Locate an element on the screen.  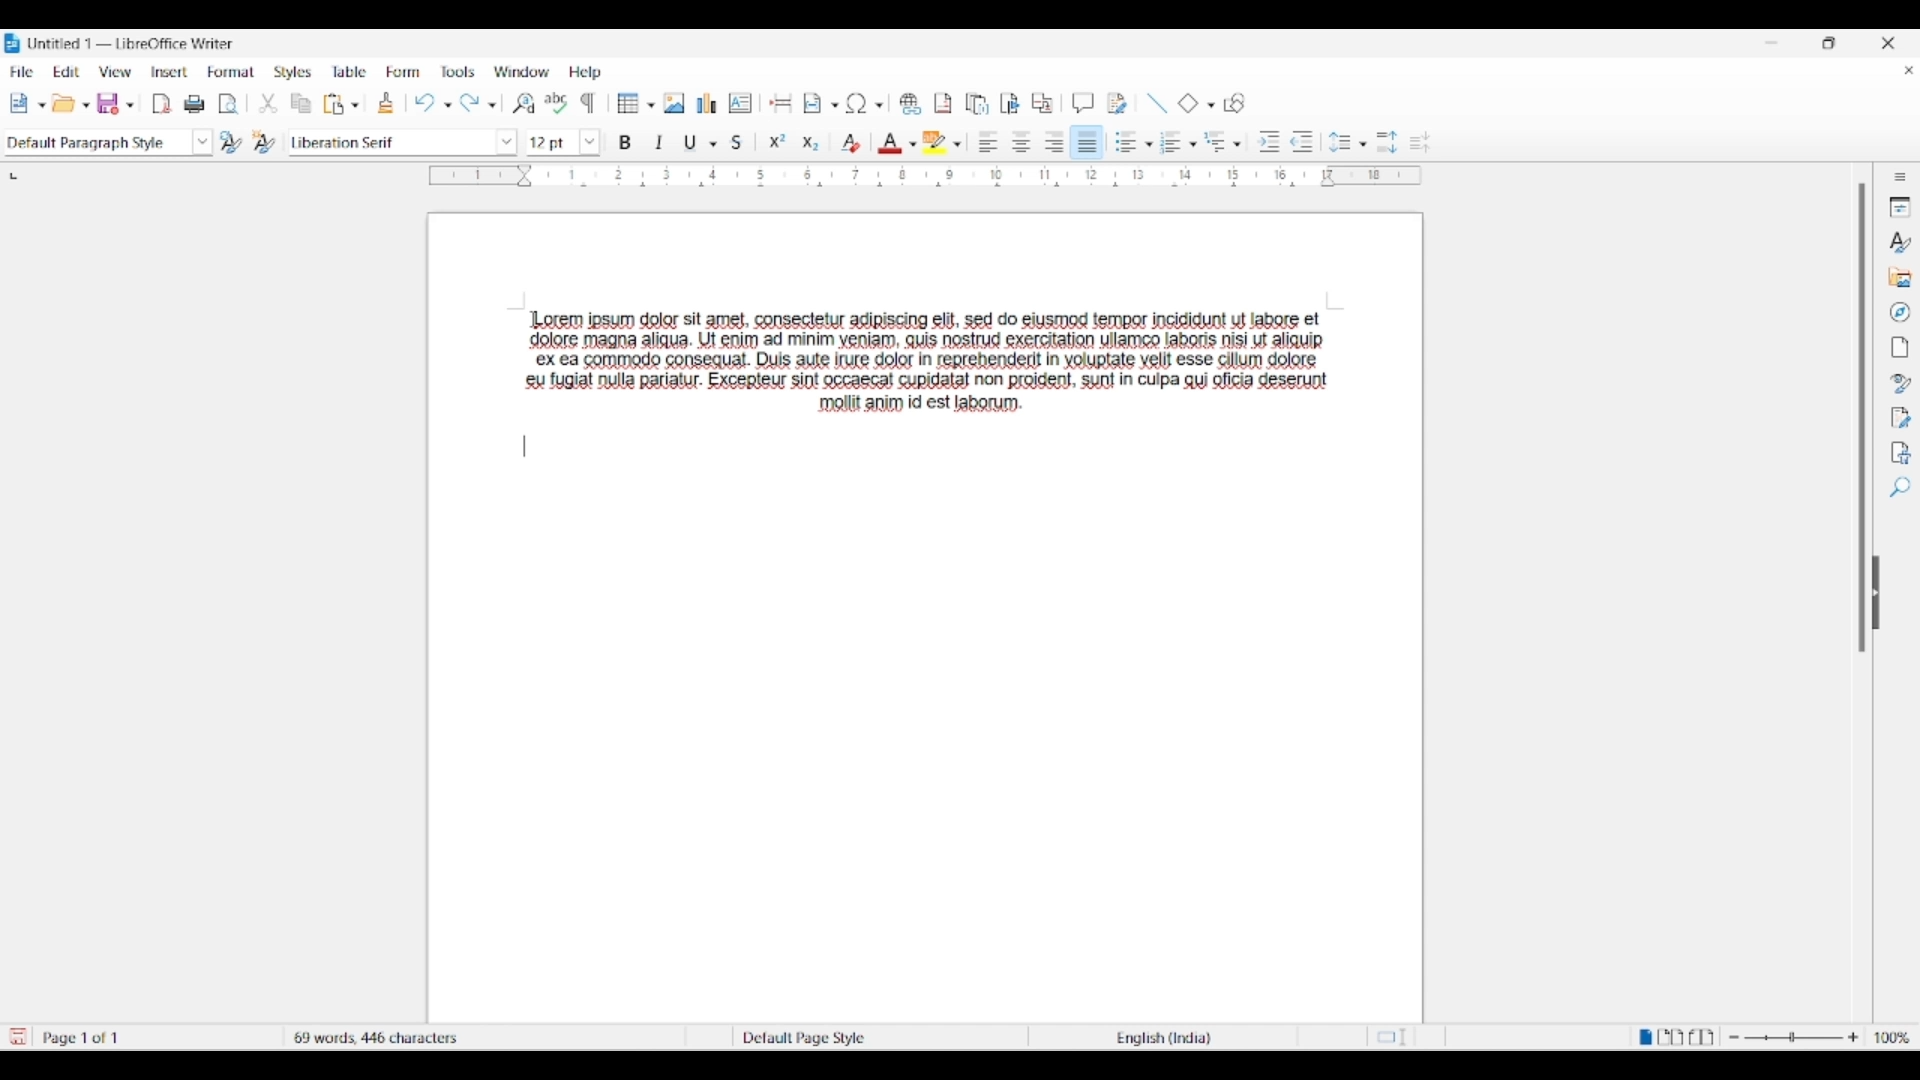
Help is located at coordinates (585, 72).